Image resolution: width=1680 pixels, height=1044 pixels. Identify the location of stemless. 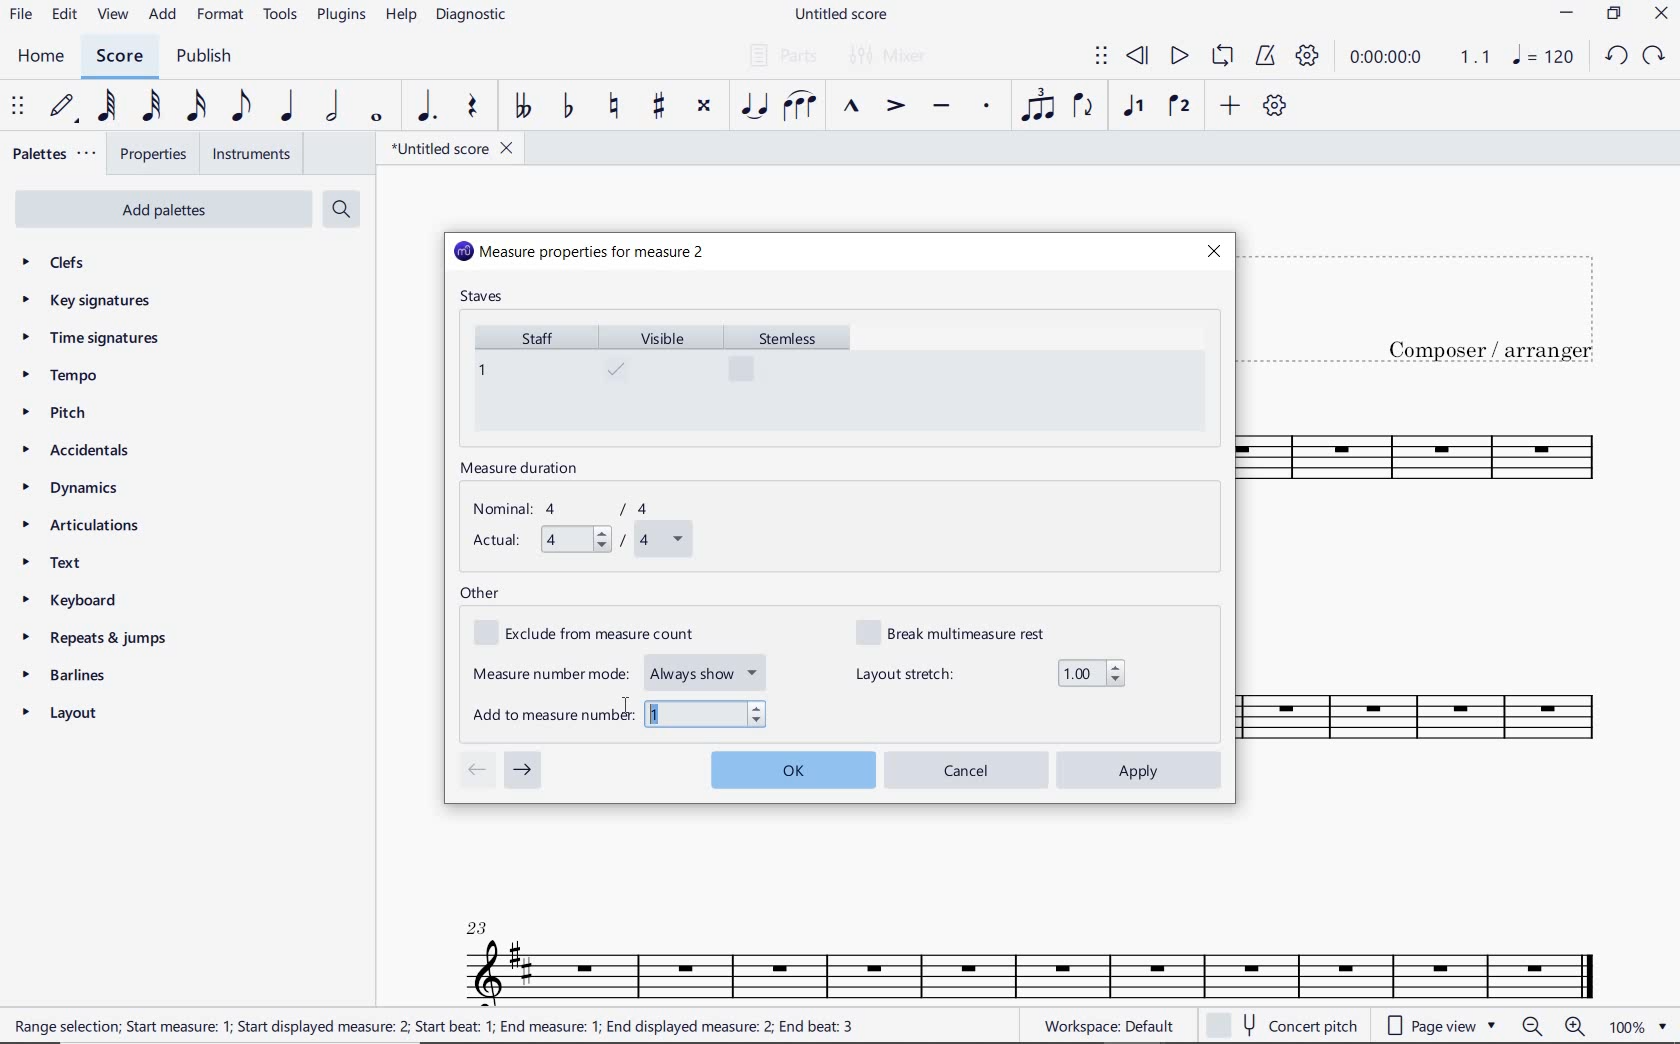
(796, 376).